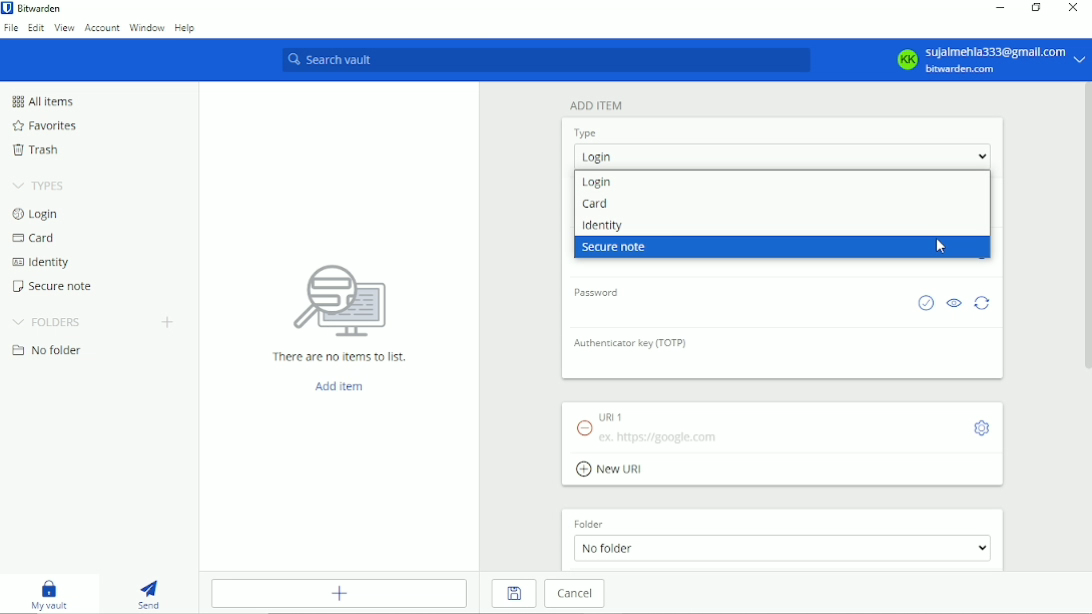 Image resolution: width=1092 pixels, height=614 pixels. What do you see at coordinates (44, 126) in the screenshot?
I see `Favorites` at bounding box center [44, 126].